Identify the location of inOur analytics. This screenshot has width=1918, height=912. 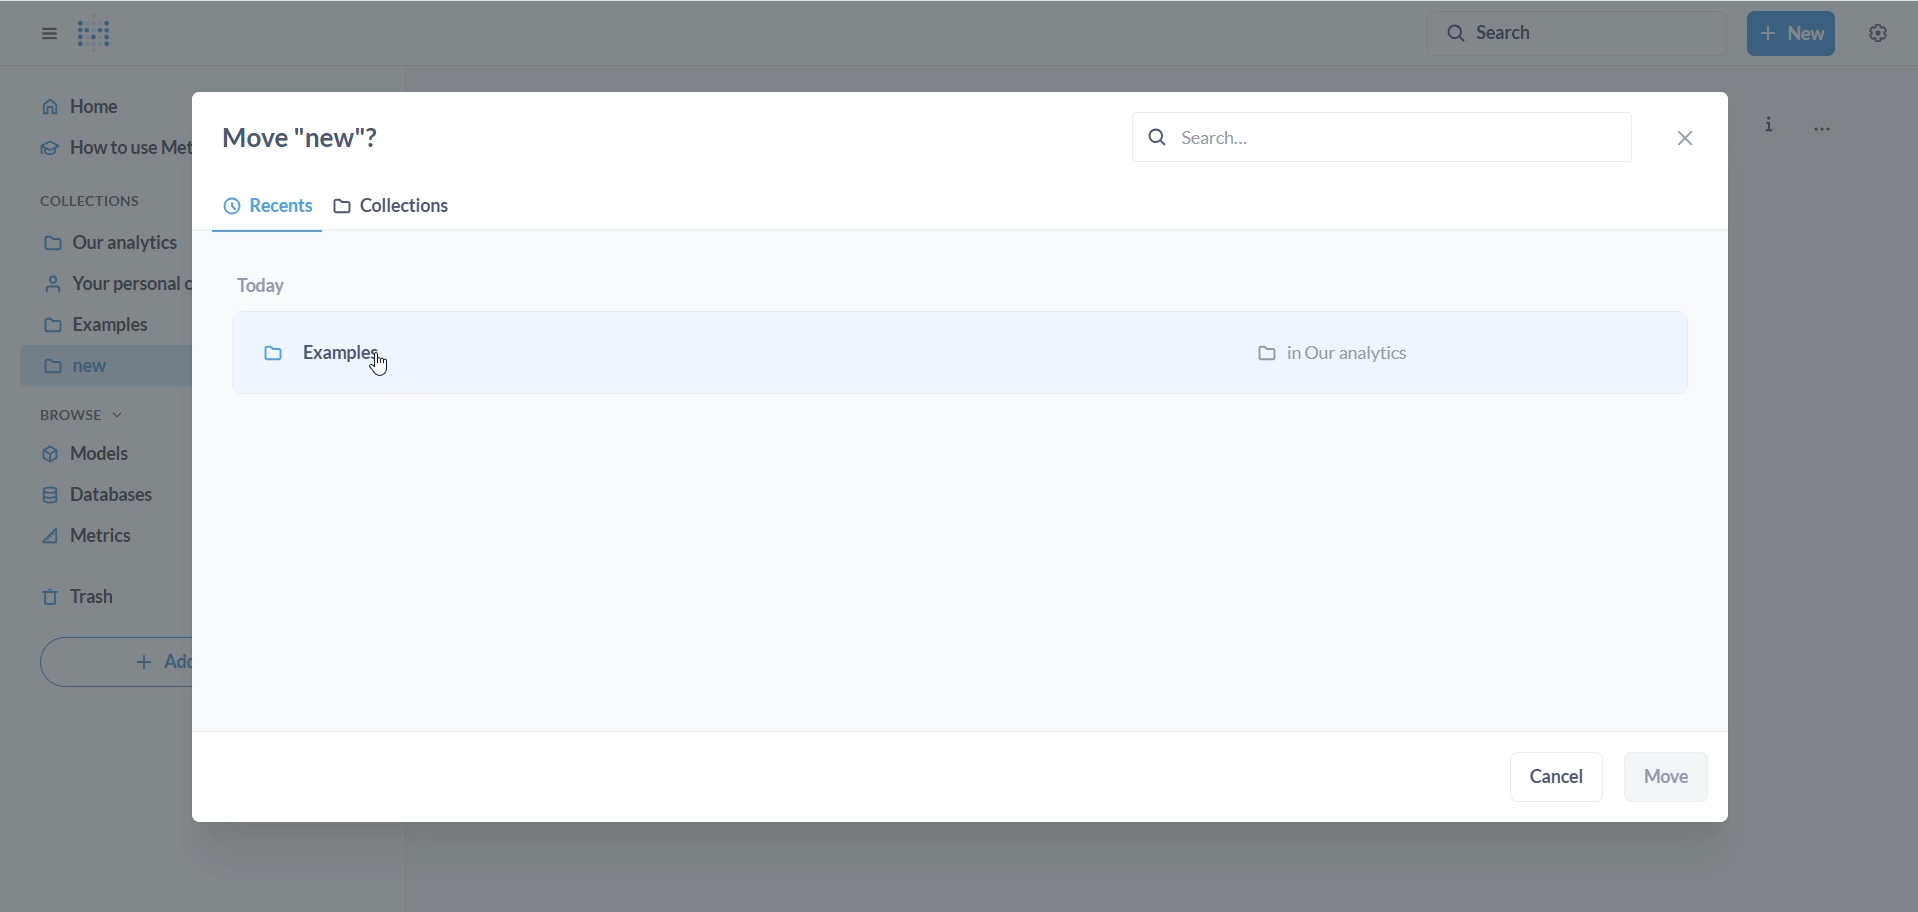
(1342, 356).